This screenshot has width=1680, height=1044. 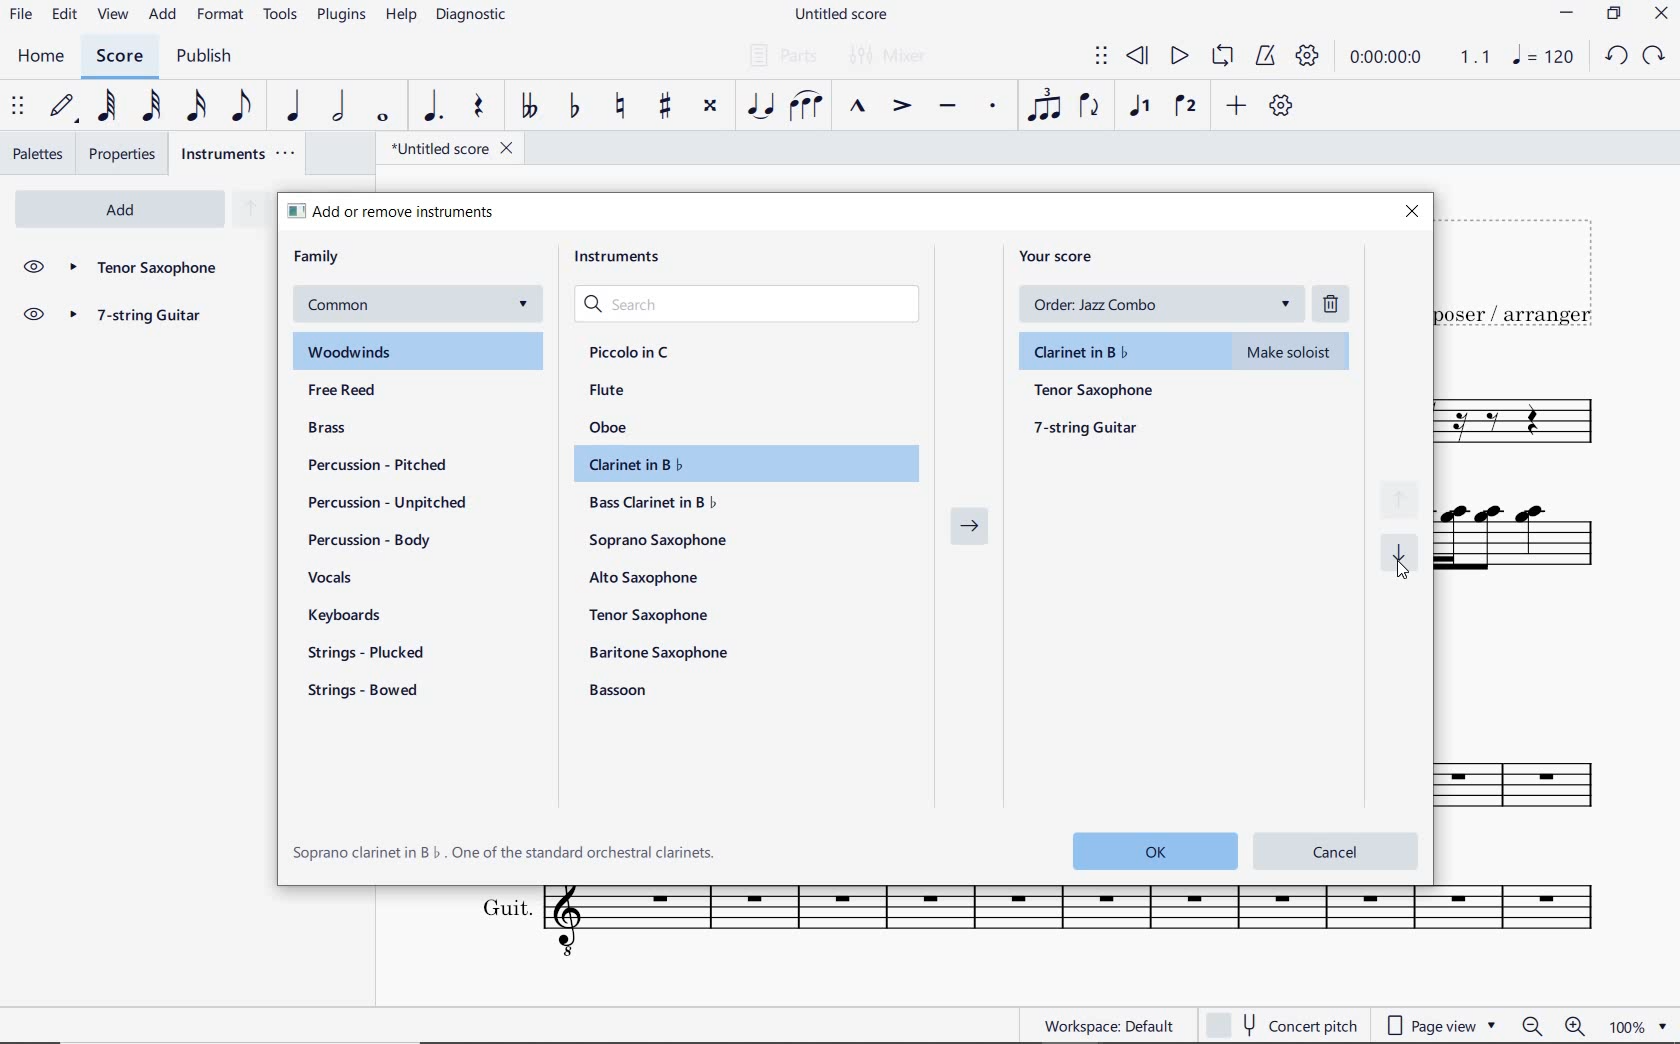 What do you see at coordinates (1176, 57) in the screenshot?
I see `PLAY` at bounding box center [1176, 57].